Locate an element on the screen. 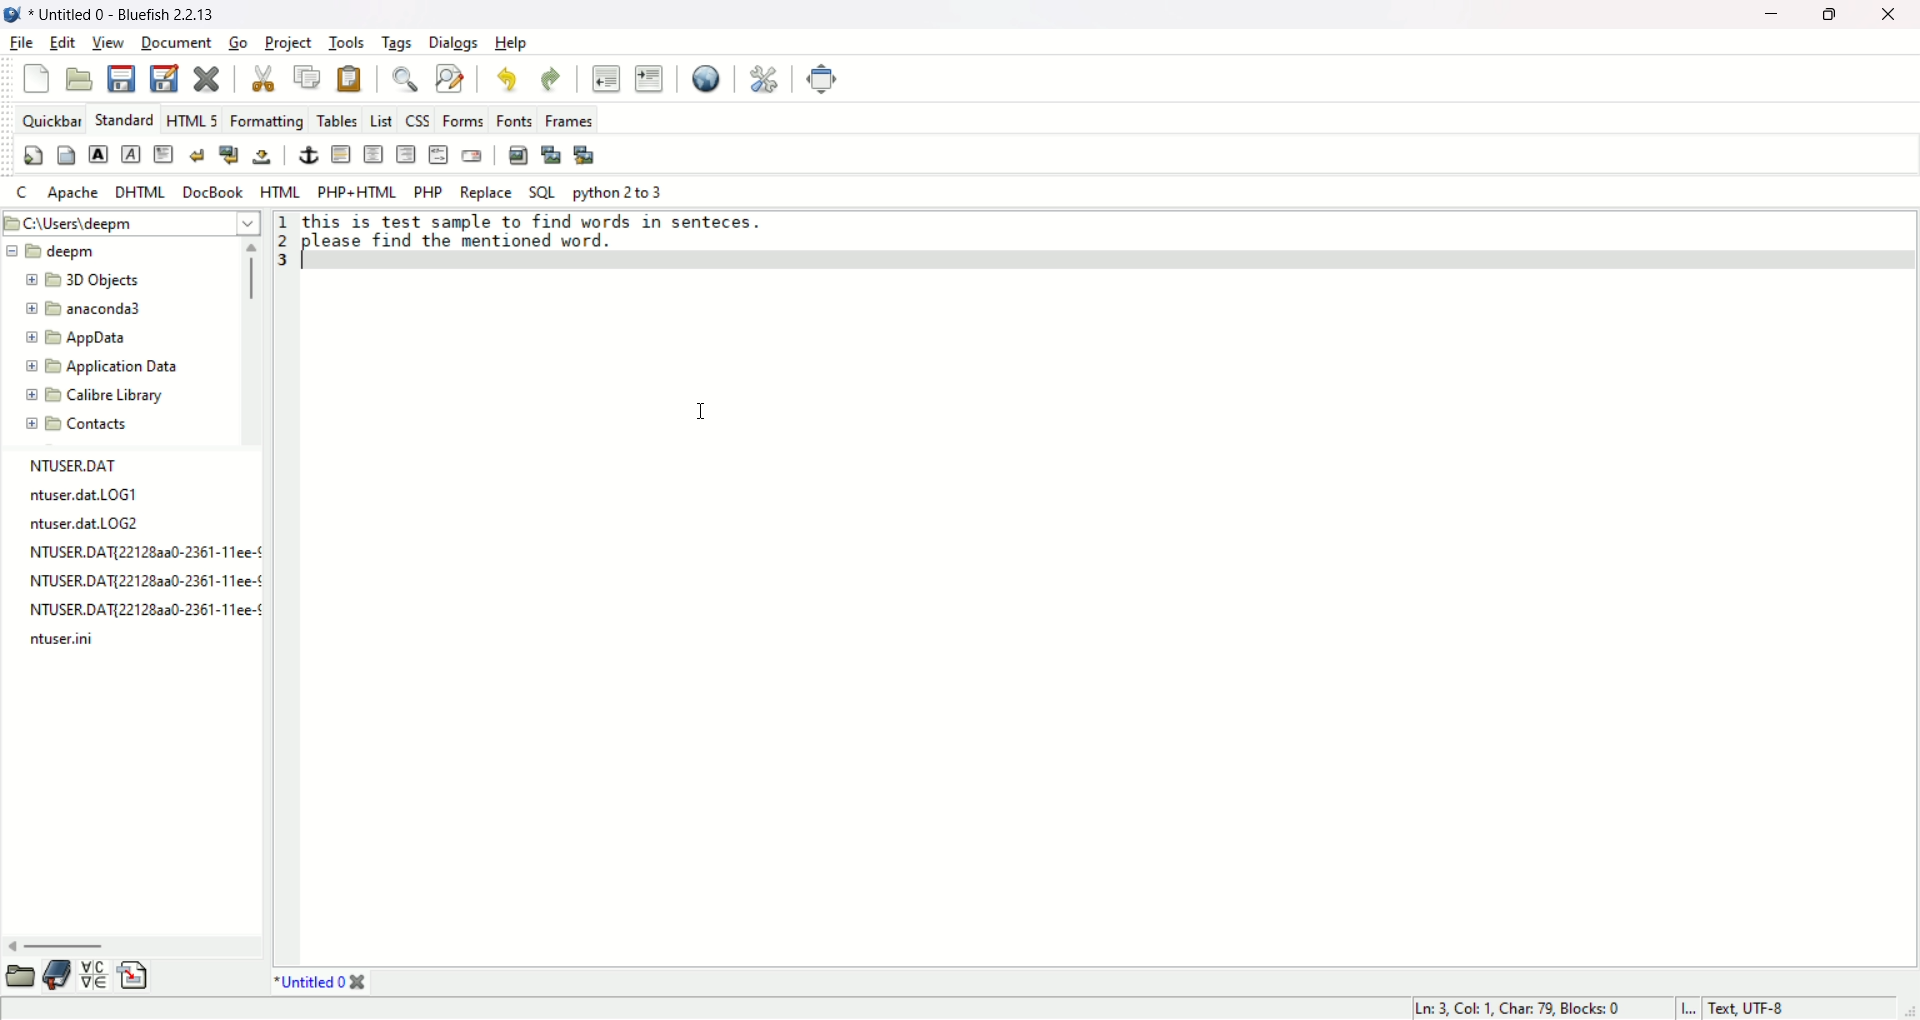 The image size is (1920, 1020). I is located at coordinates (1684, 1008).